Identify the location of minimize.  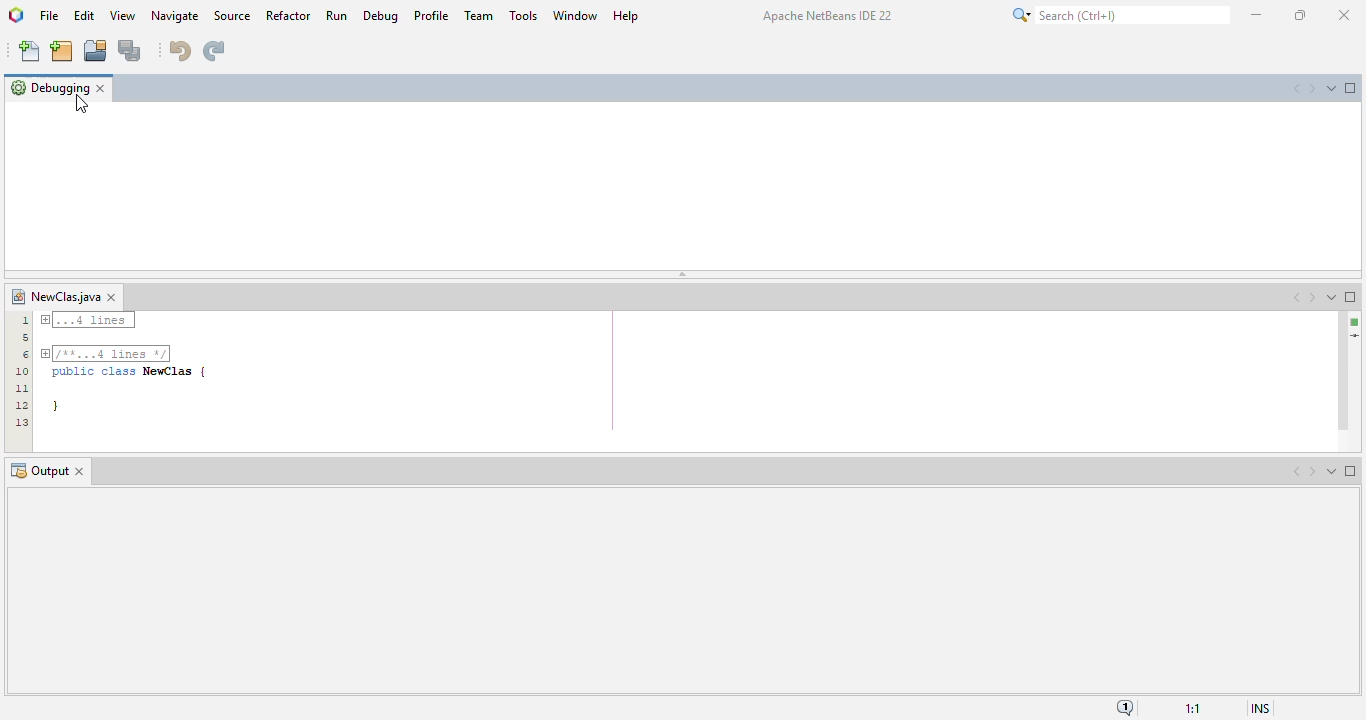
(1256, 15).